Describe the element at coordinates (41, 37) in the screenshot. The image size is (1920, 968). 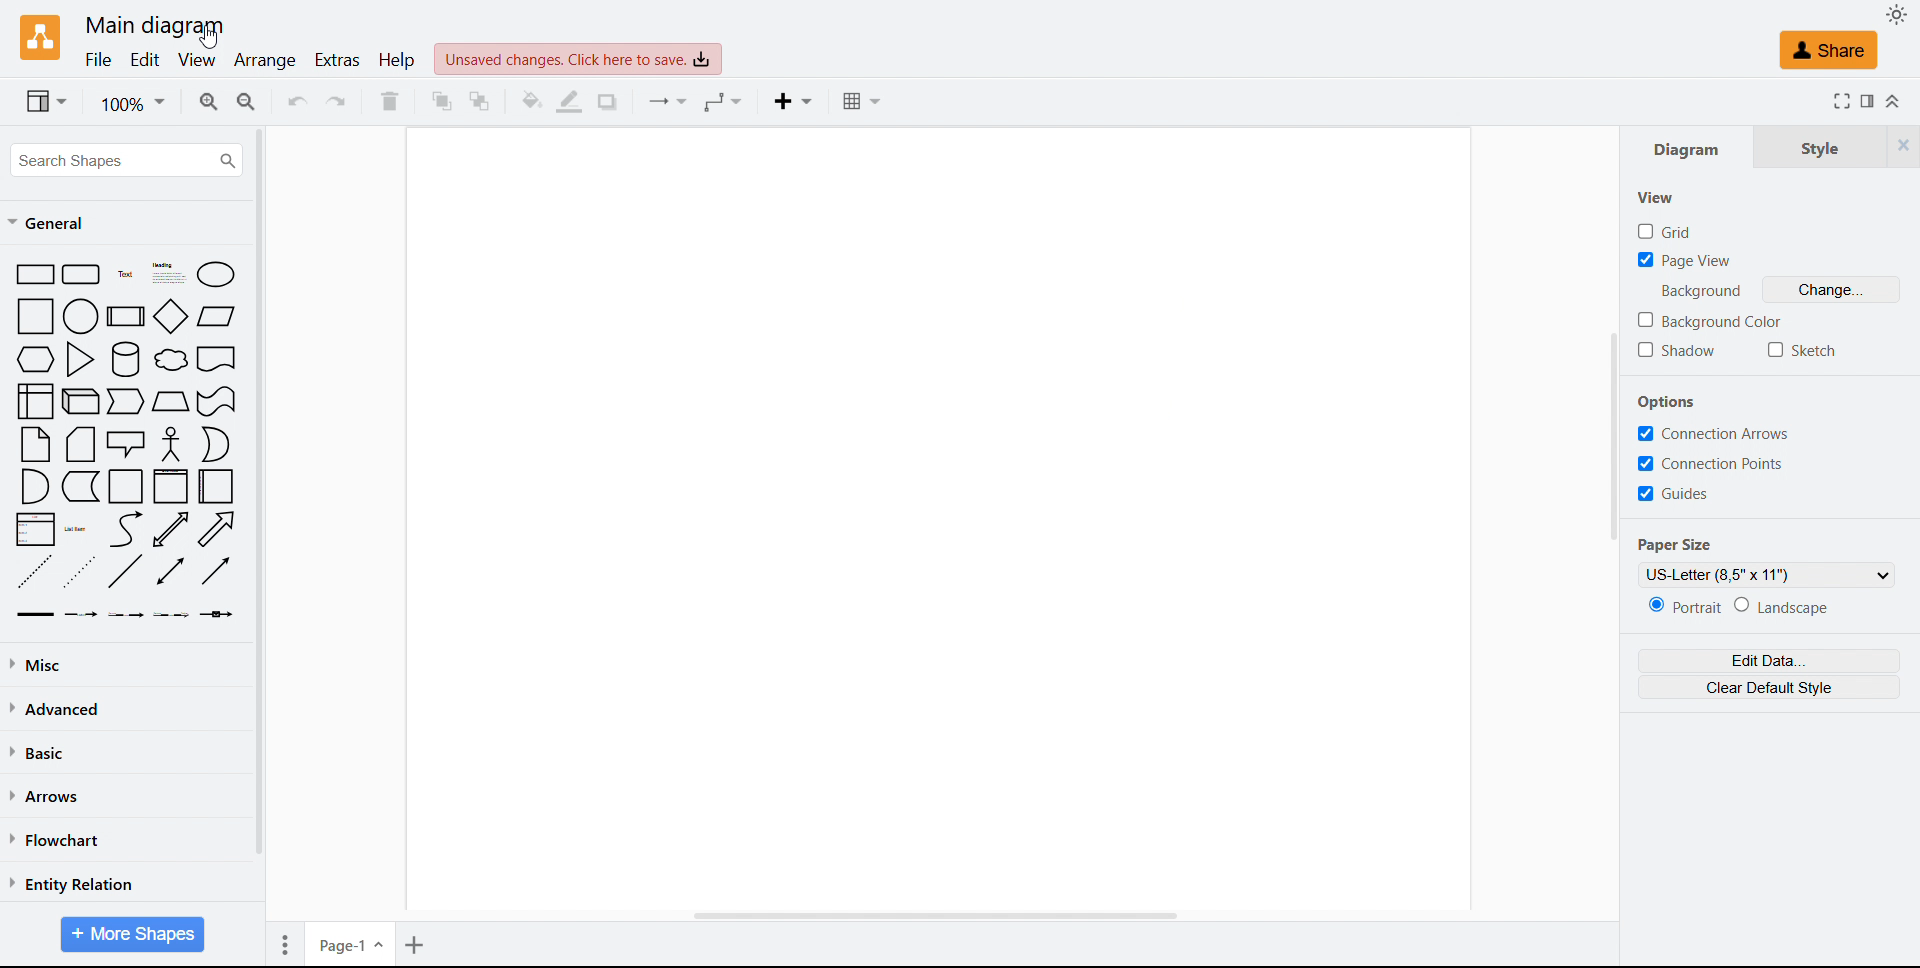
I see `Logo ` at that location.